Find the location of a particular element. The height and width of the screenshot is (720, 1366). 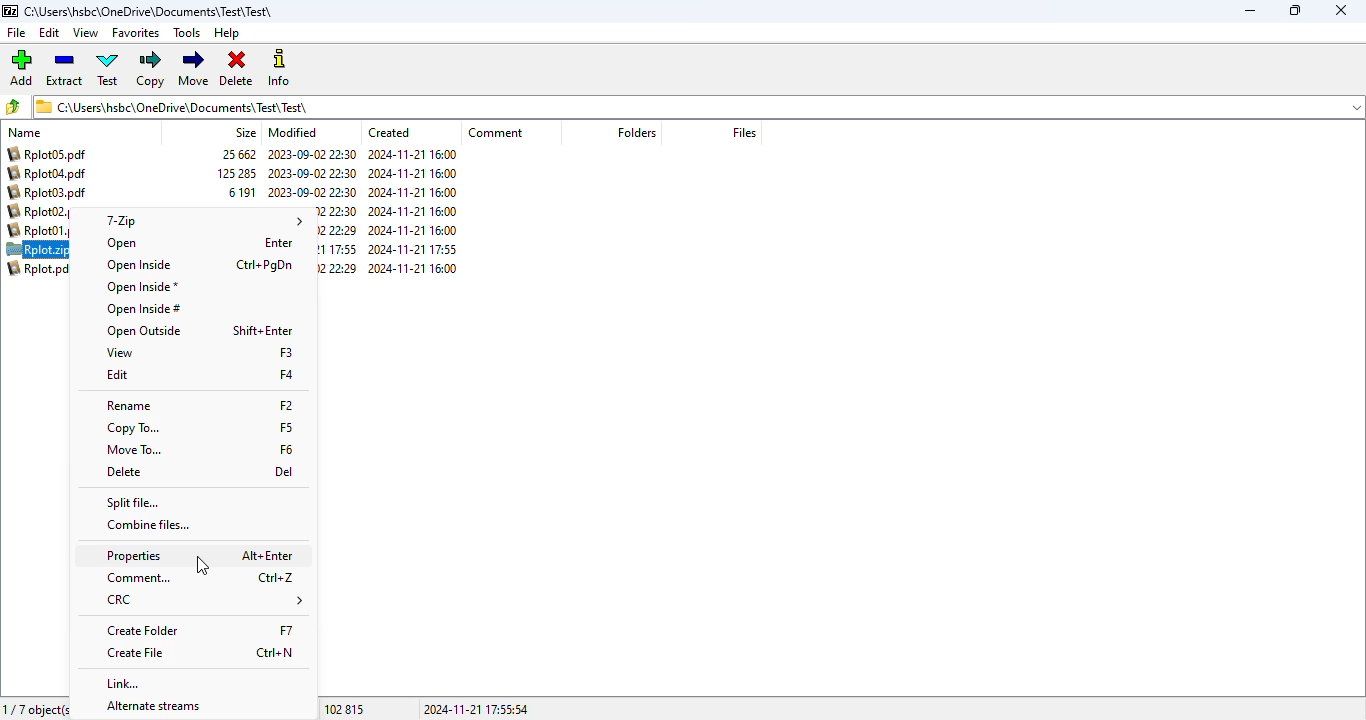

shortcut for create file is located at coordinates (272, 653).